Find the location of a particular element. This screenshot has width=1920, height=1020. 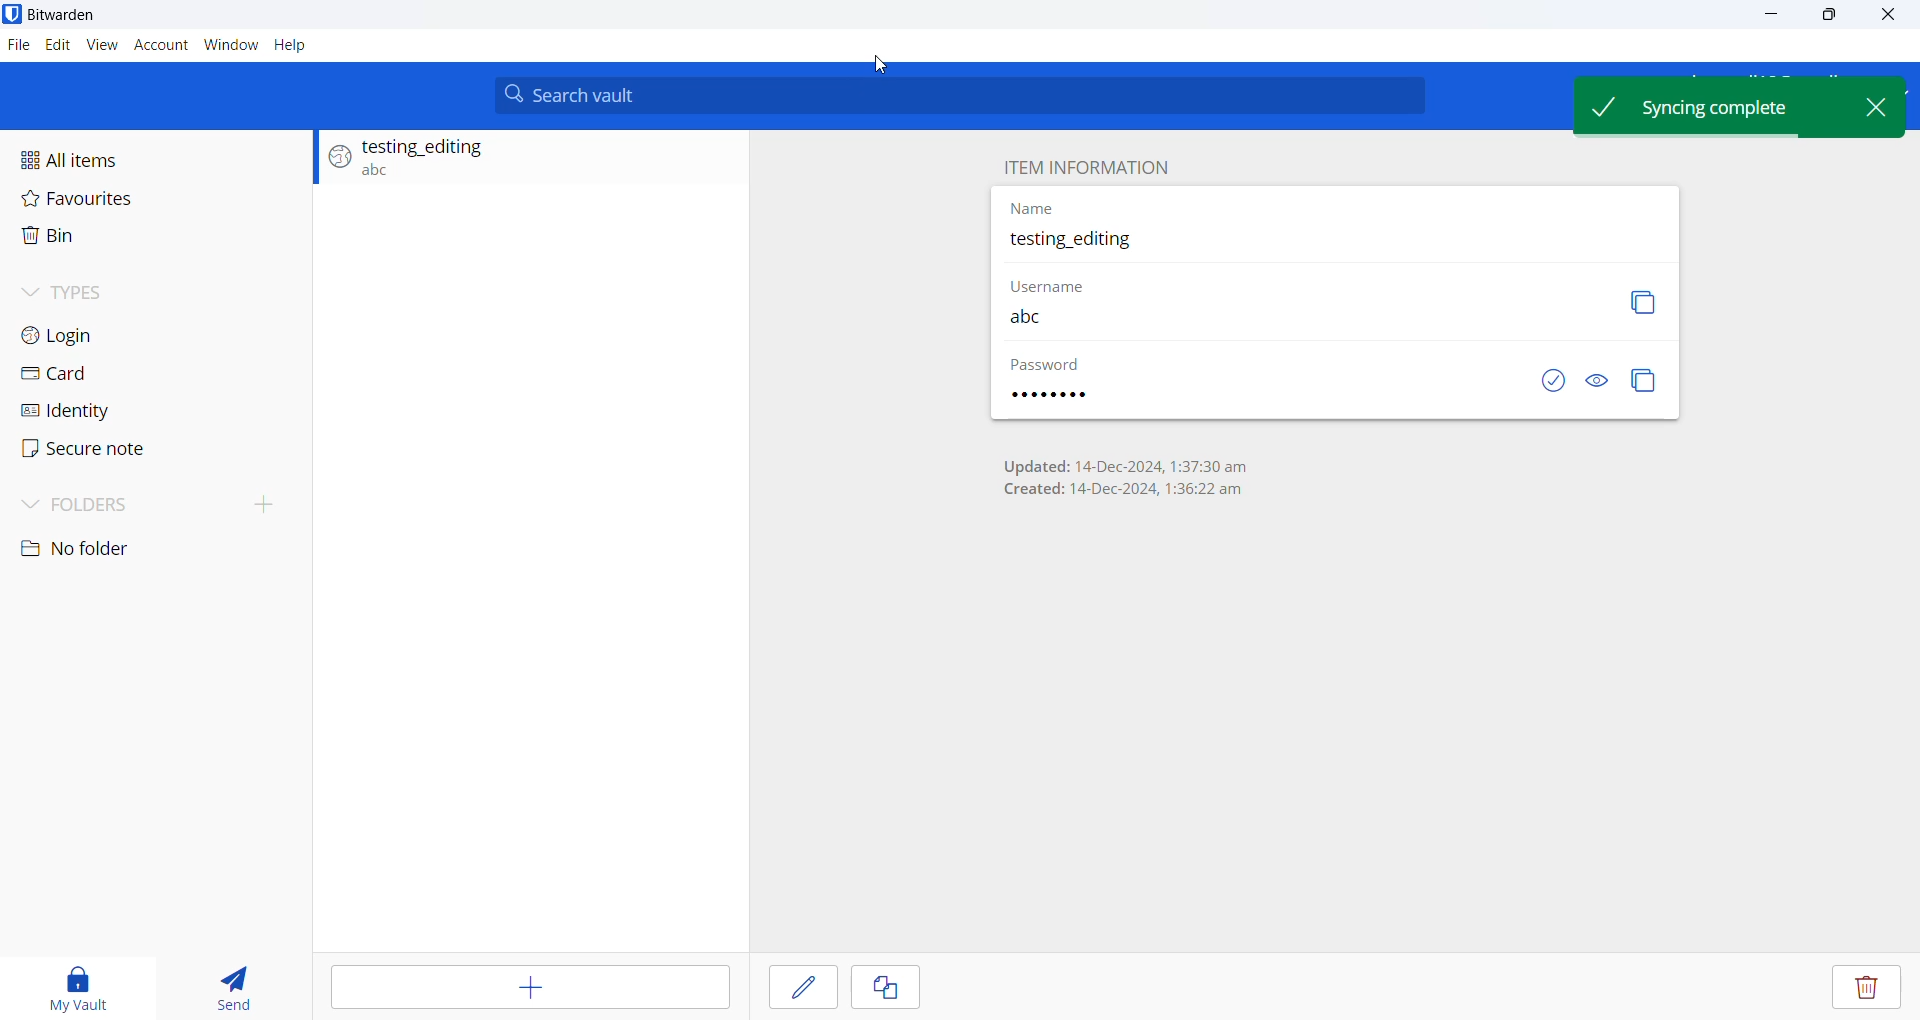

Visibility is located at coordinates (1597, 382).